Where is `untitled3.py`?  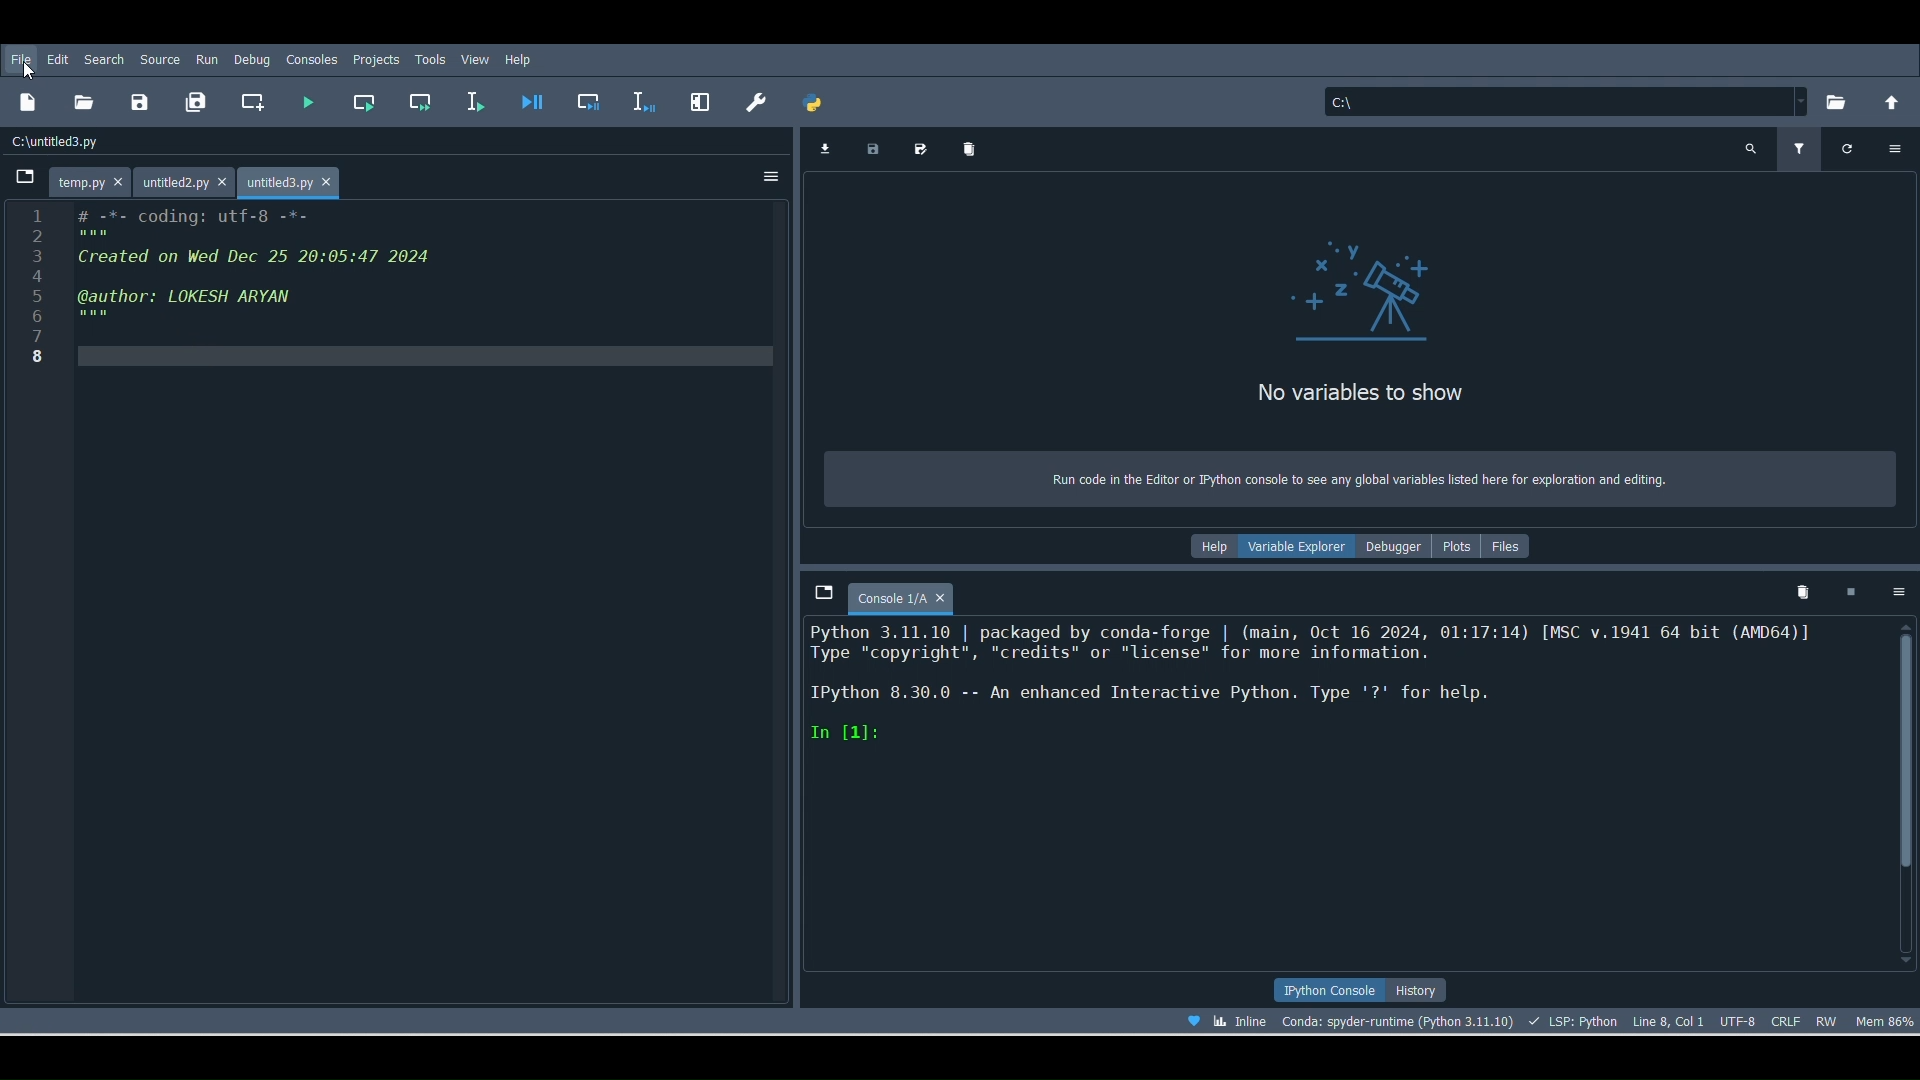 untitled3.py is located at coordinates (298, 179).